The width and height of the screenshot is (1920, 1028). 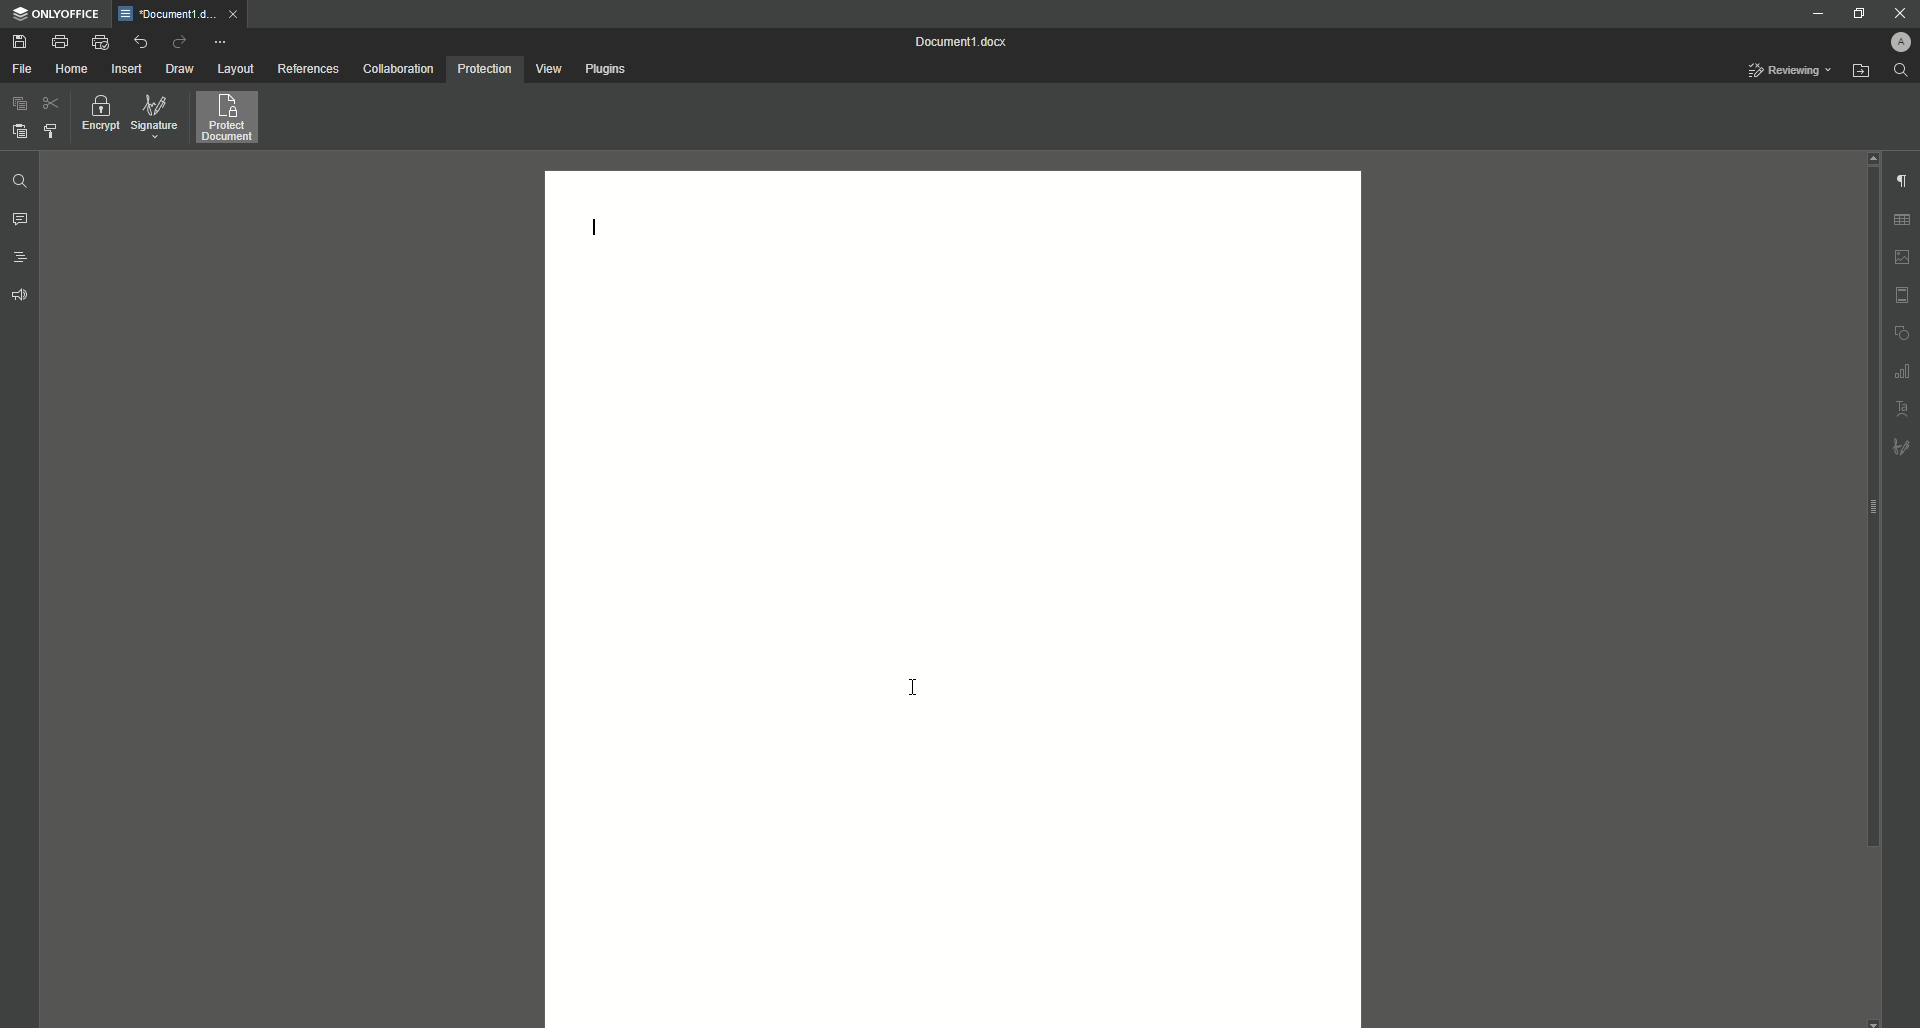 I want to click on Paste, so click(x=17, y=107).